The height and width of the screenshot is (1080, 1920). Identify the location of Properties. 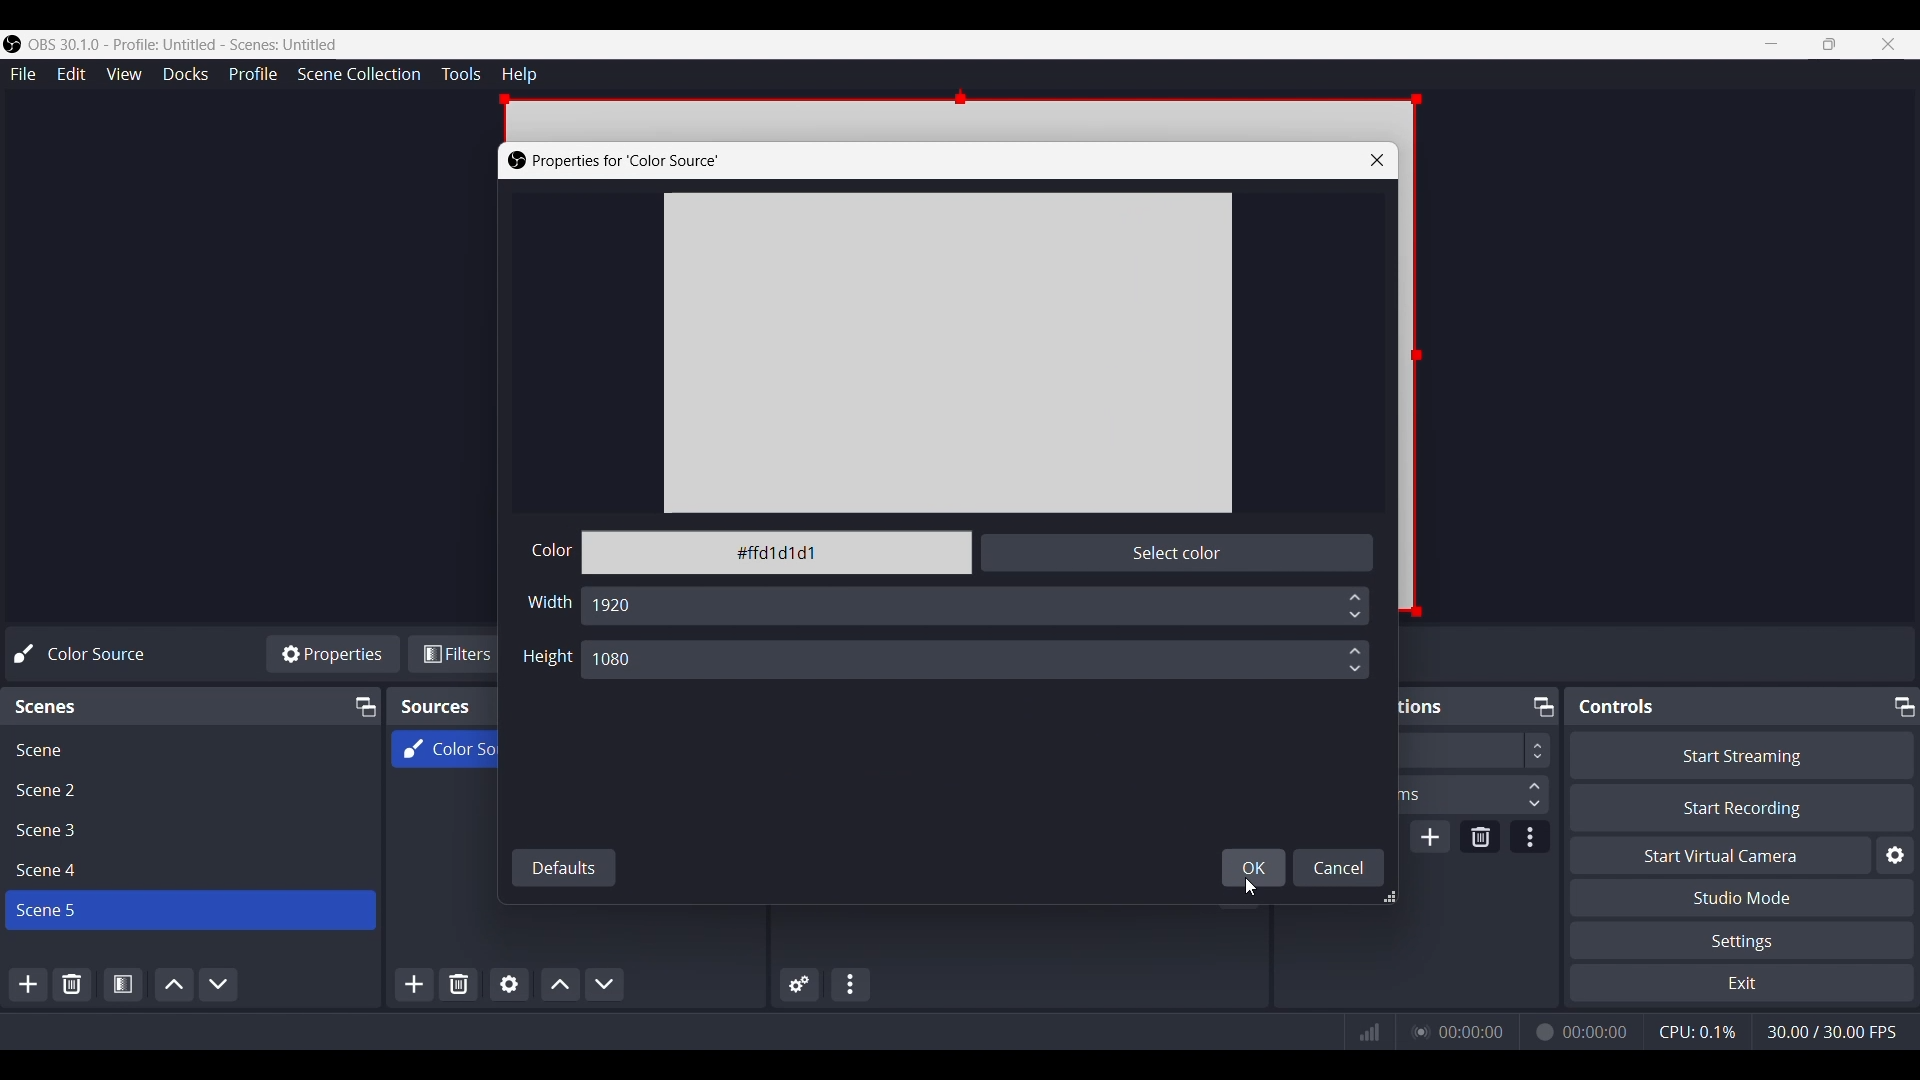
(334, 653).